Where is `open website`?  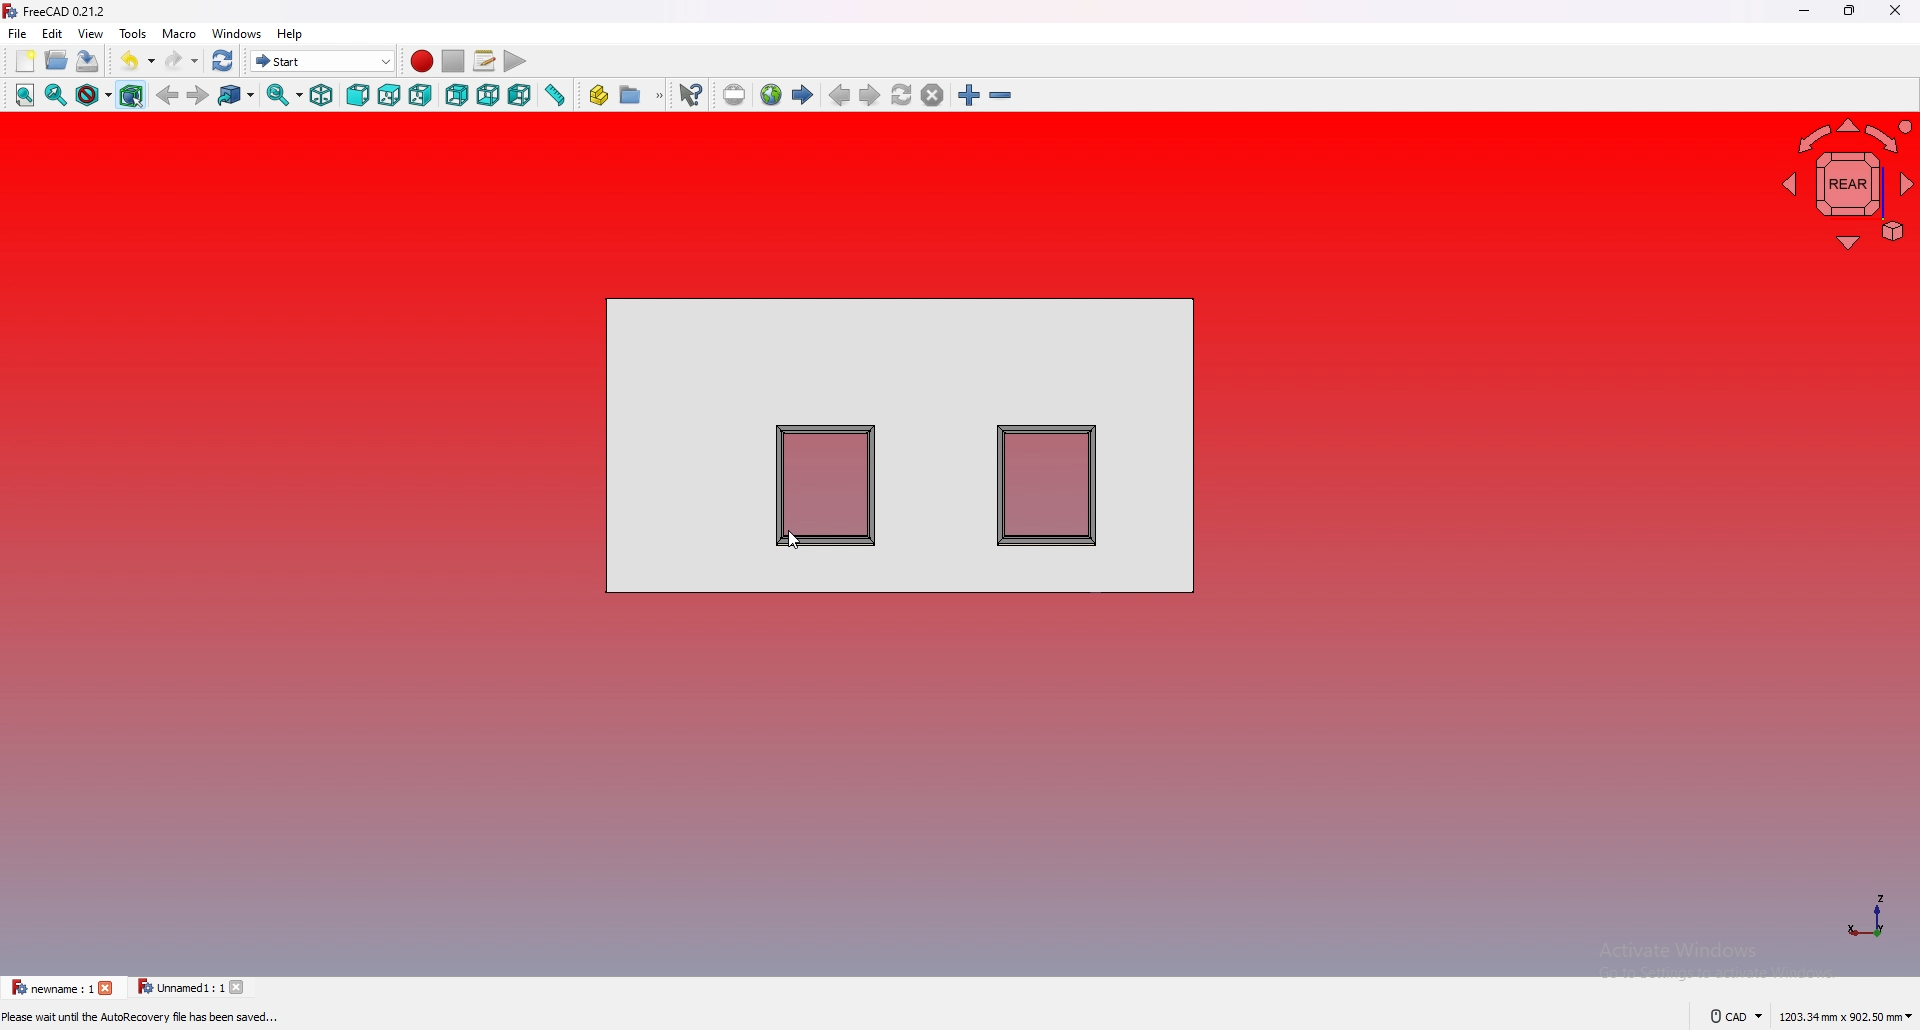 open website is located at coordinates (770, 95).